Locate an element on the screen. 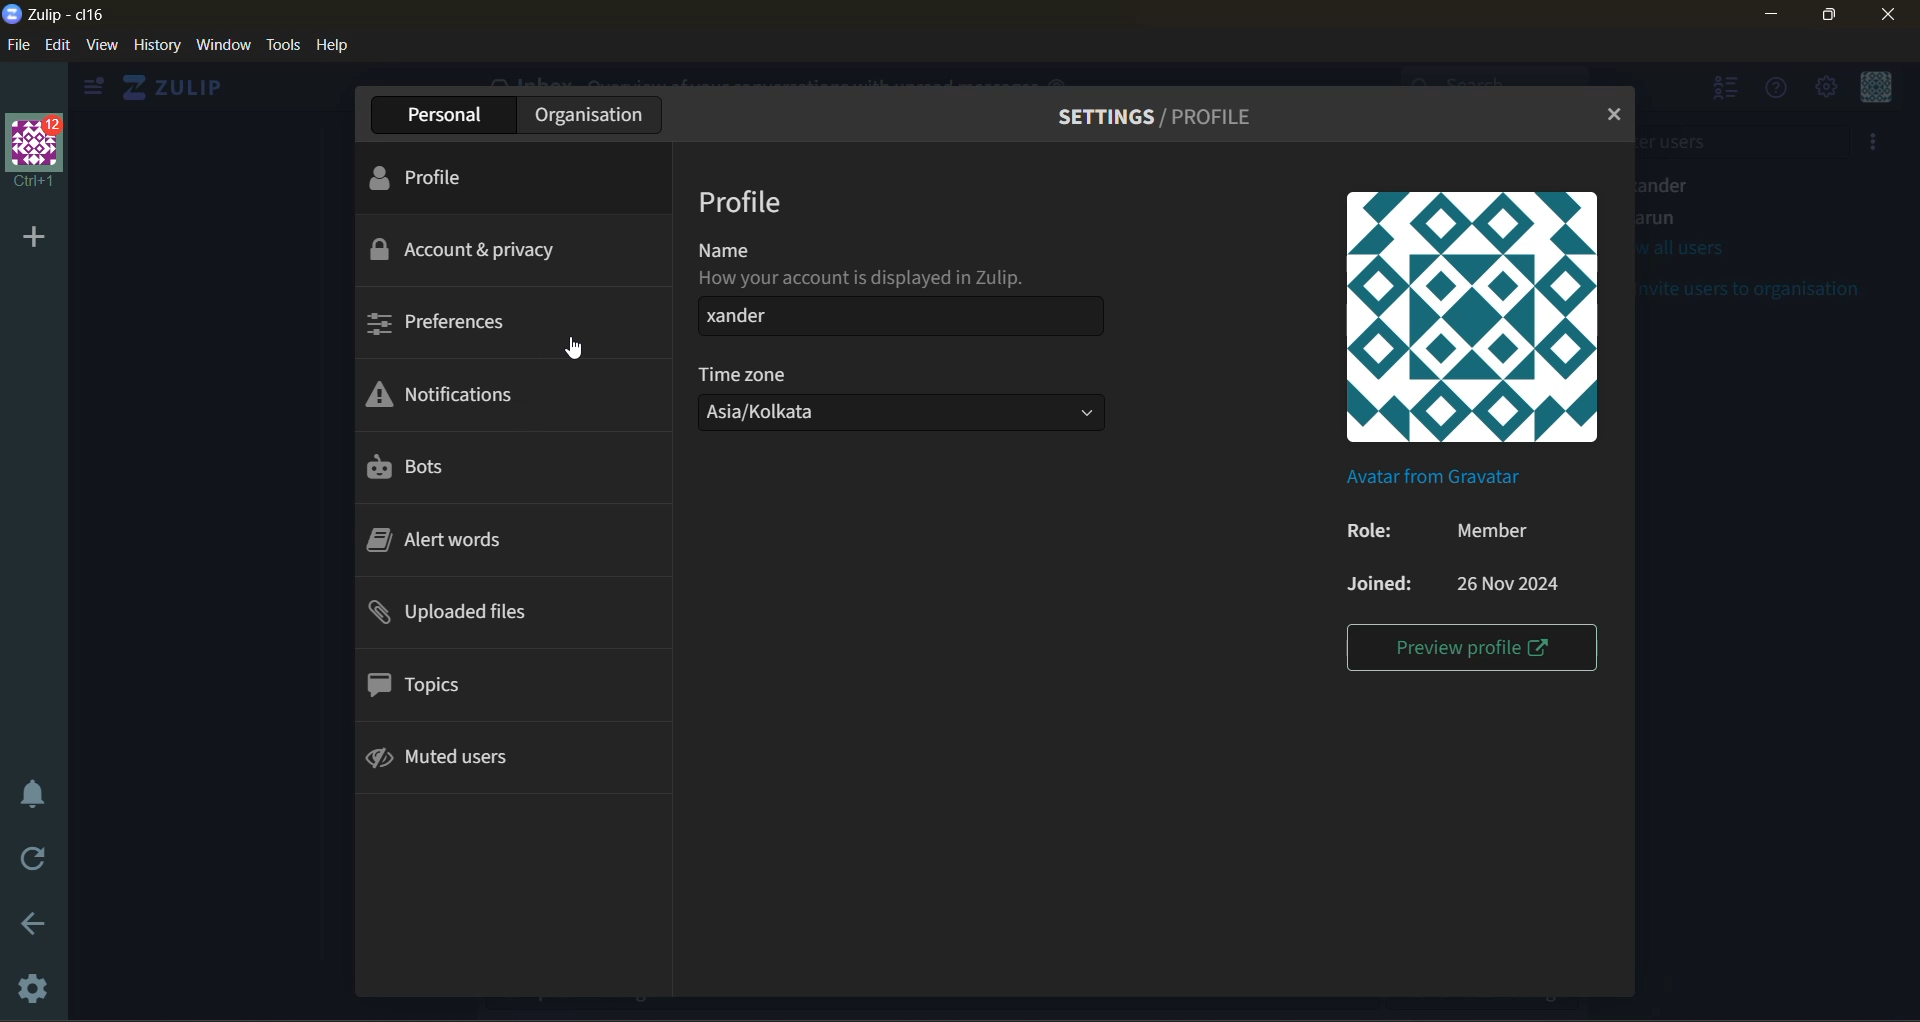 The image size is (1920, 1022). edit is located at coordinates (57, 46).